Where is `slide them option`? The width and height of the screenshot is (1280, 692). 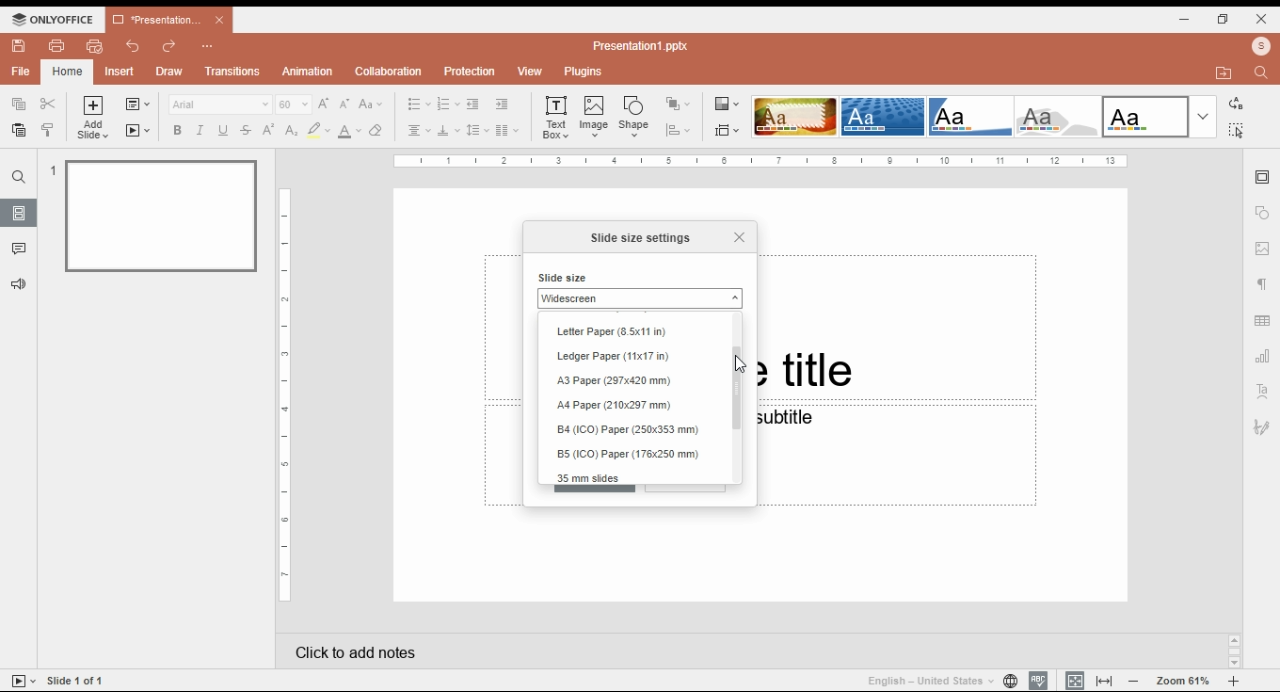 slide them option is located at coordinates (1061, 117).